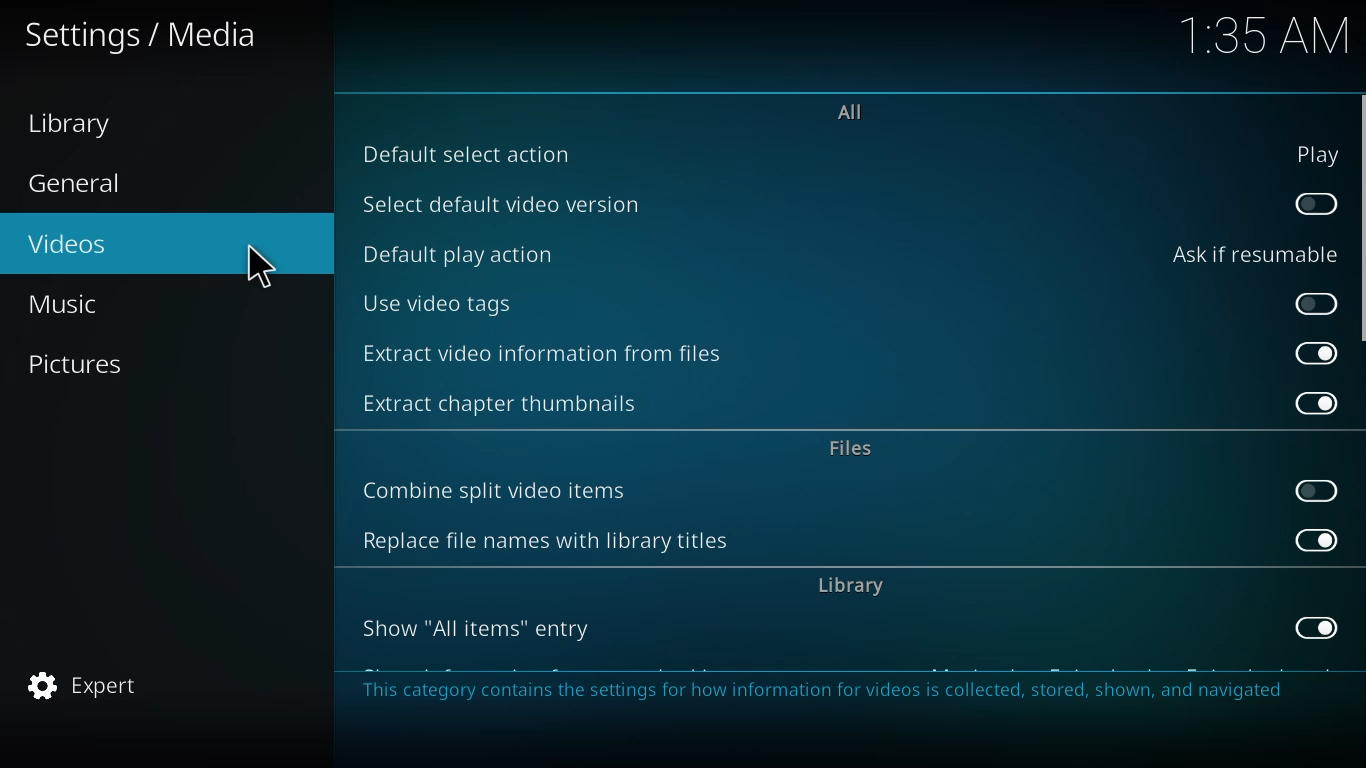 The image size is (1366, 768). Describe the element at coordinates (1362, 217) in the screenshot. I see `scroll bar` at that location.